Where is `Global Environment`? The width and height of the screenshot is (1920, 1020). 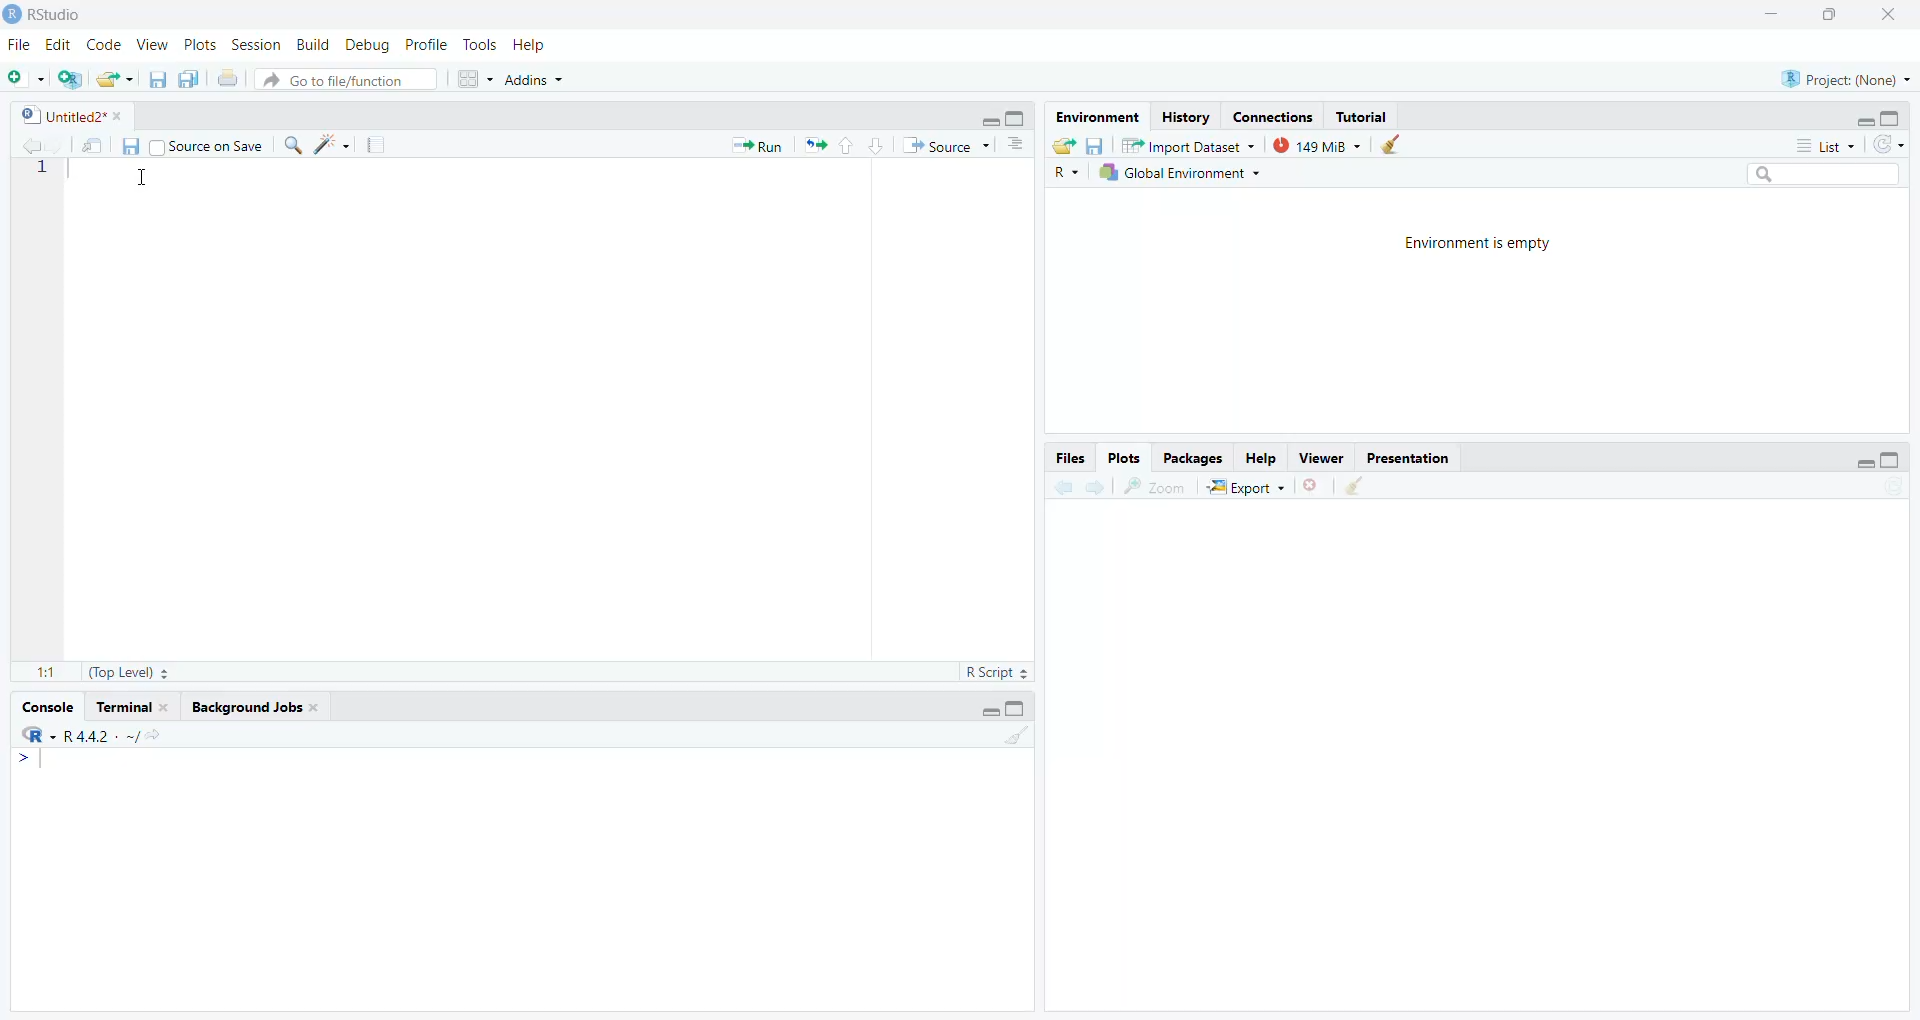 Global Environment is located at coordinates (1178, 176).